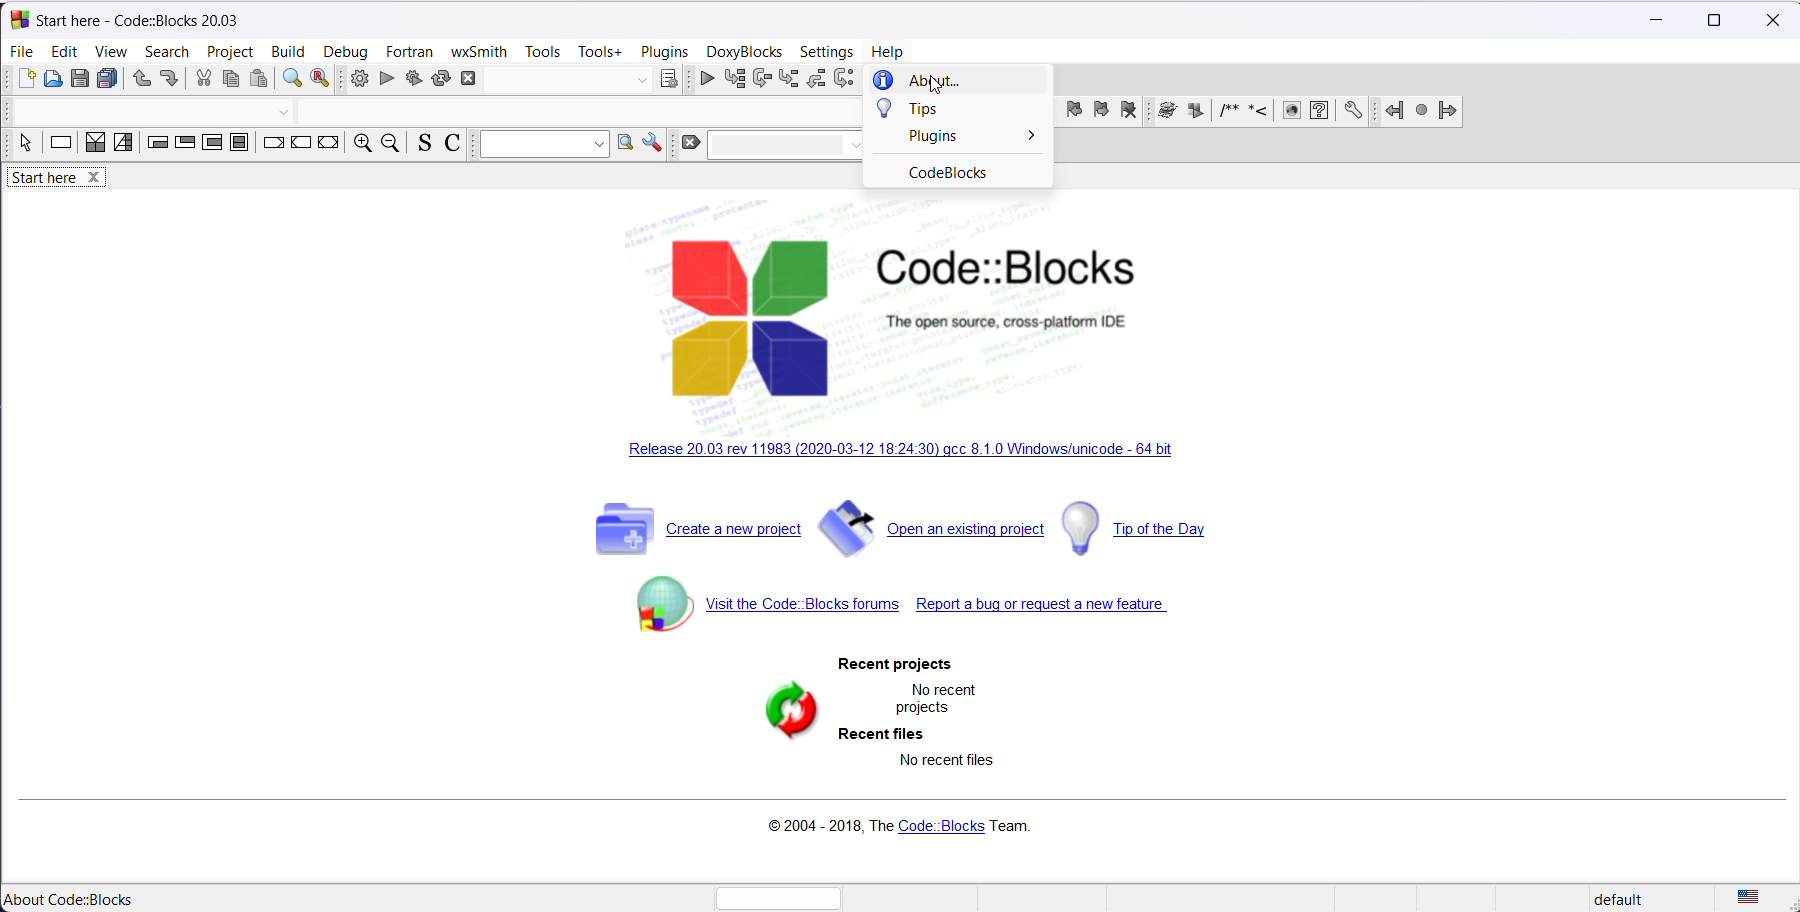  I want to click on report a bug, so click(1051, 611).